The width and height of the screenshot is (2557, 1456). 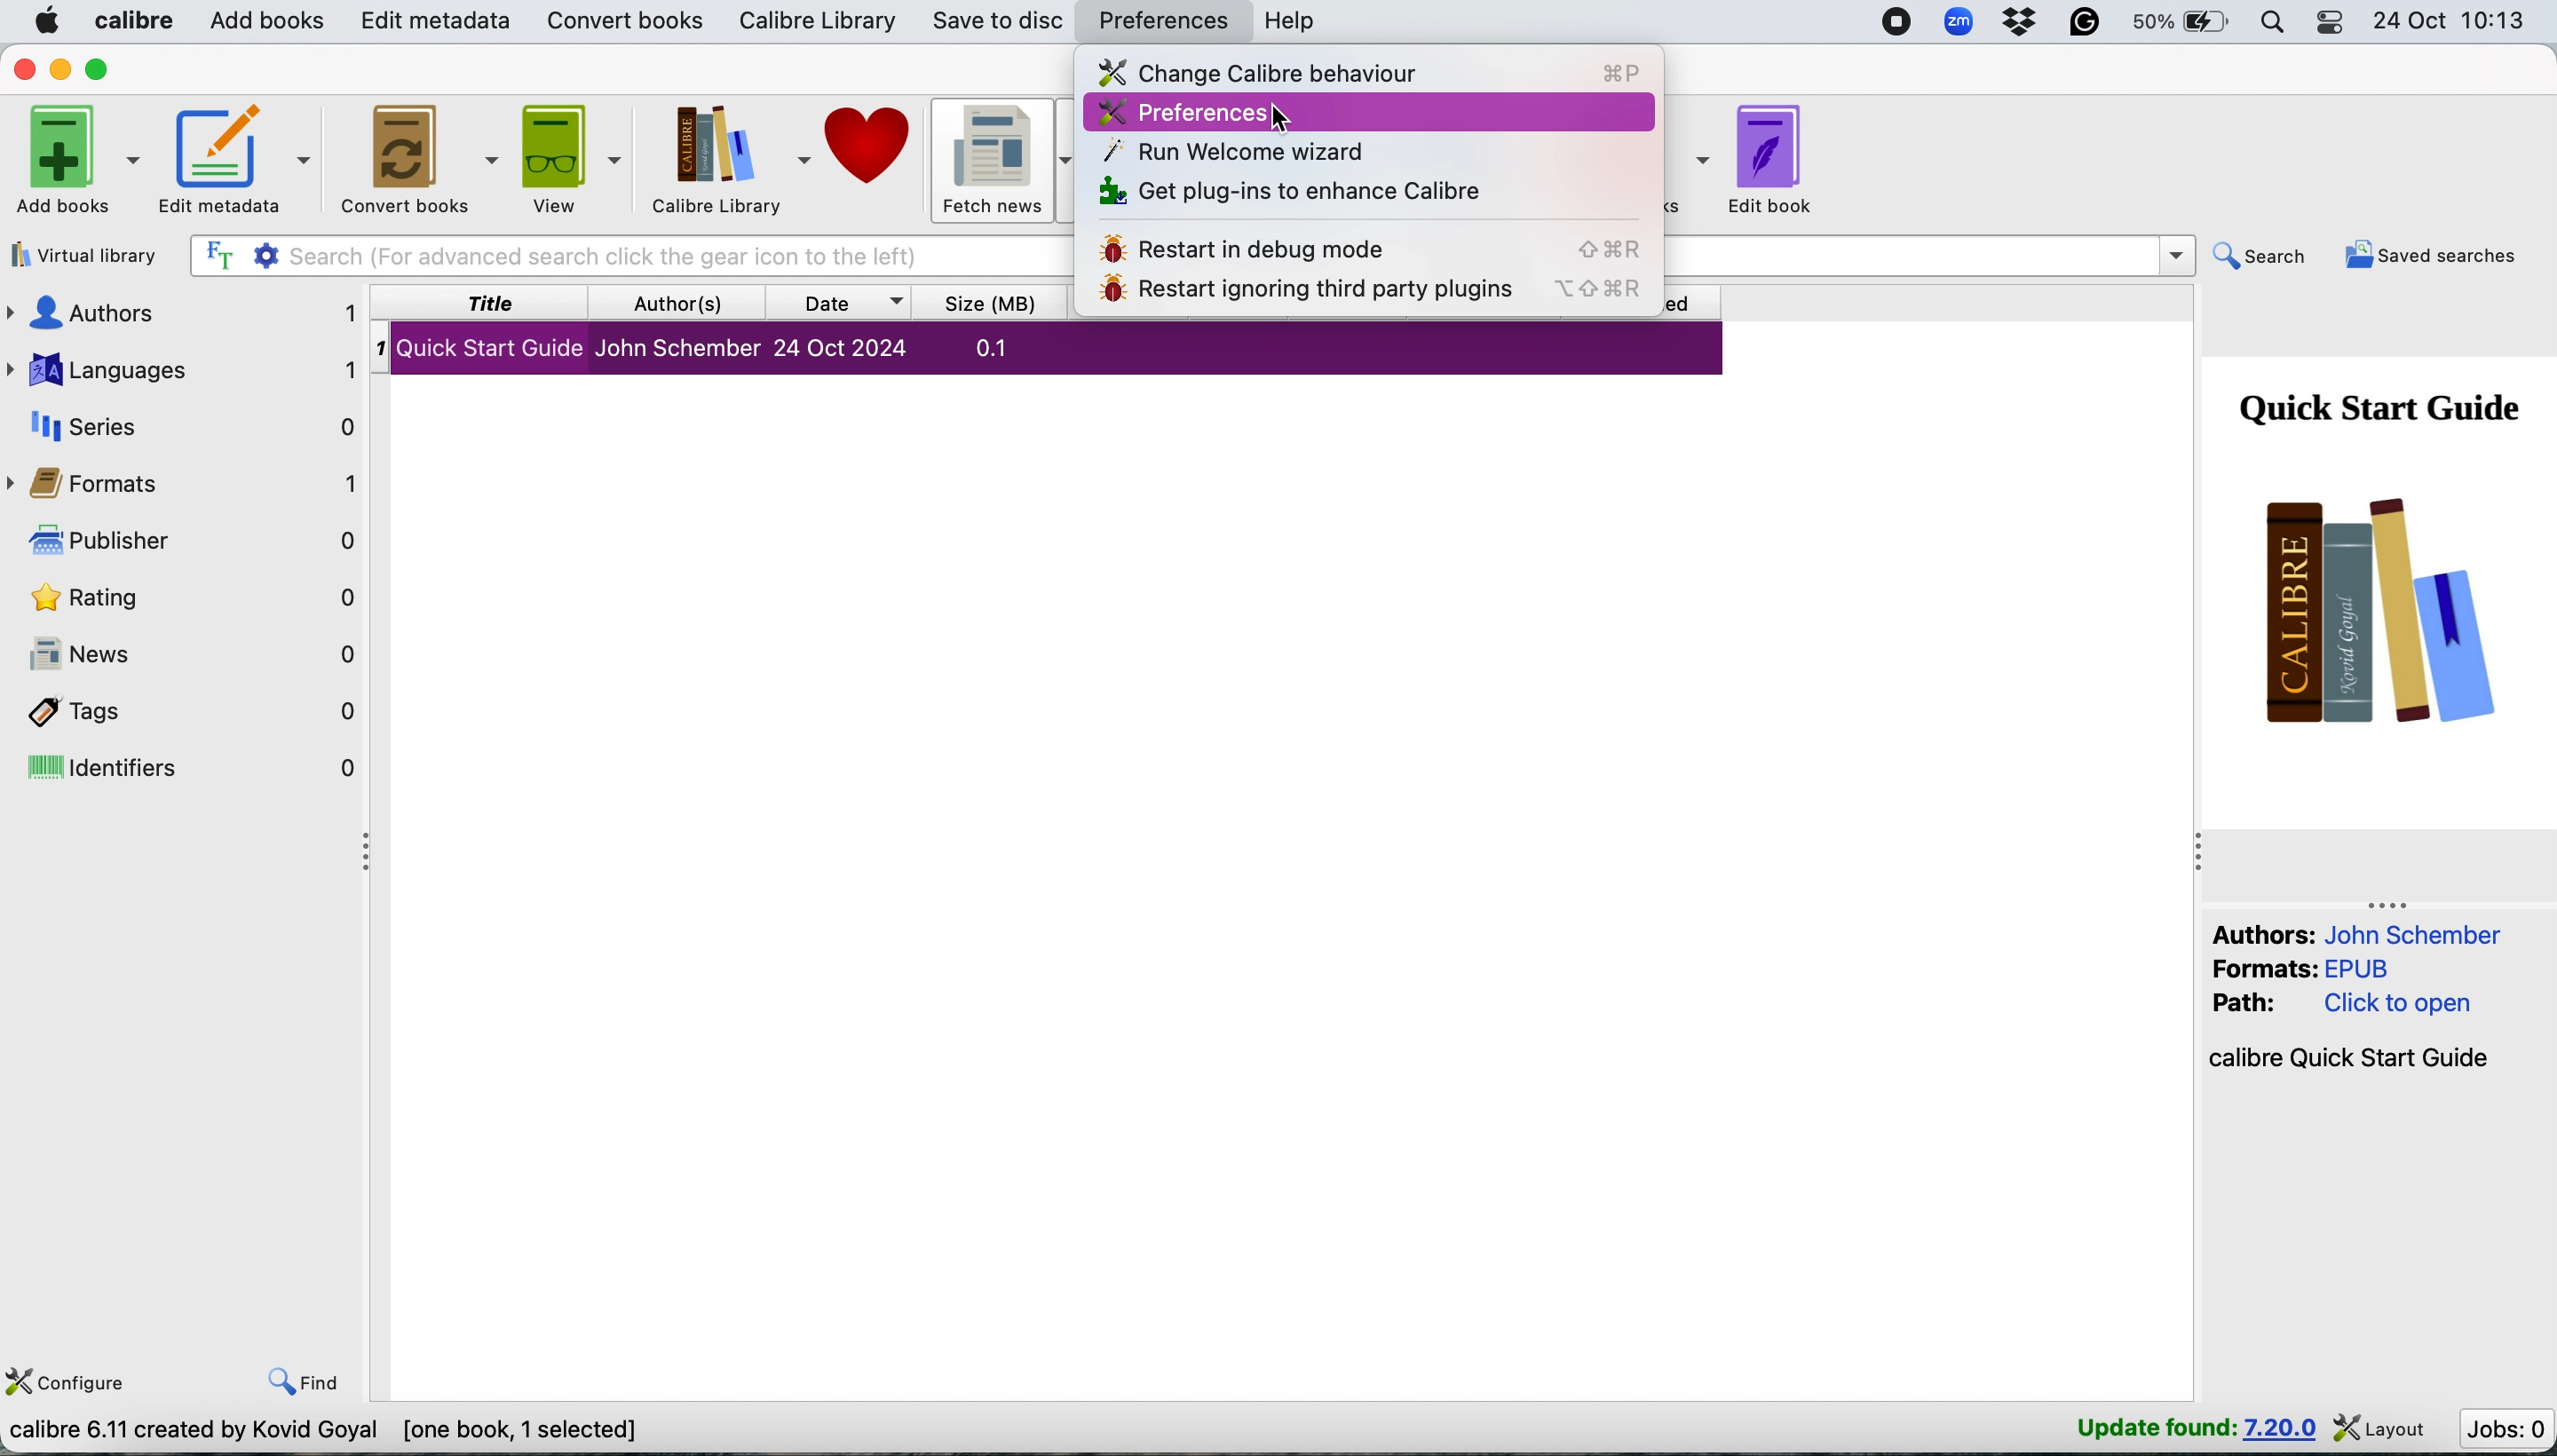 I want to click on languages, so click(x=185, y=370).